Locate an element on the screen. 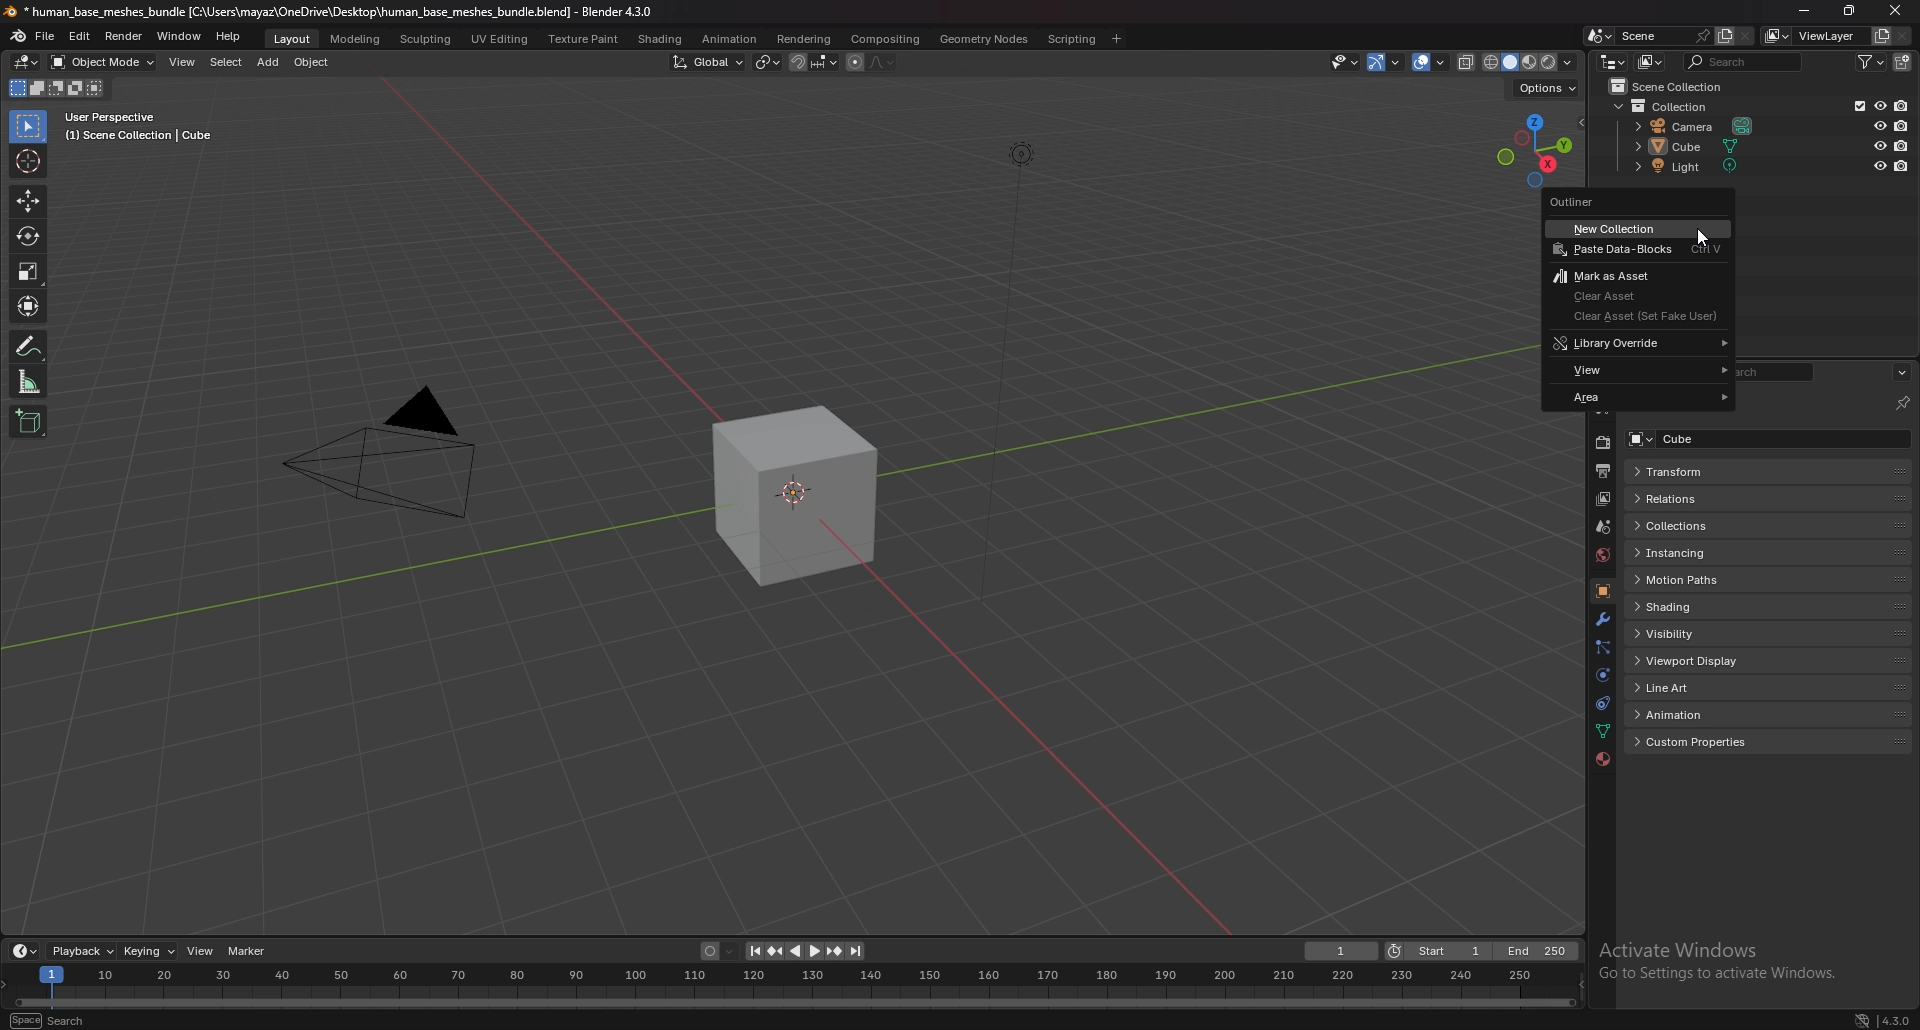 The image size is (1920, 1030). anination is located at coordinates (729, 38).